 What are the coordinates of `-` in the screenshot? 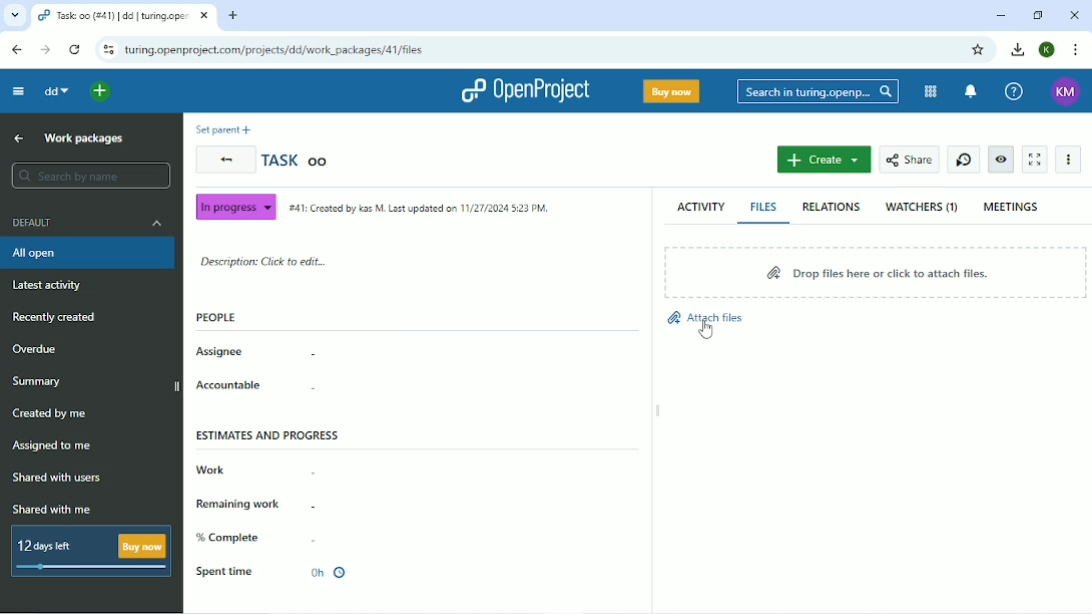 It's located at (330, 391).